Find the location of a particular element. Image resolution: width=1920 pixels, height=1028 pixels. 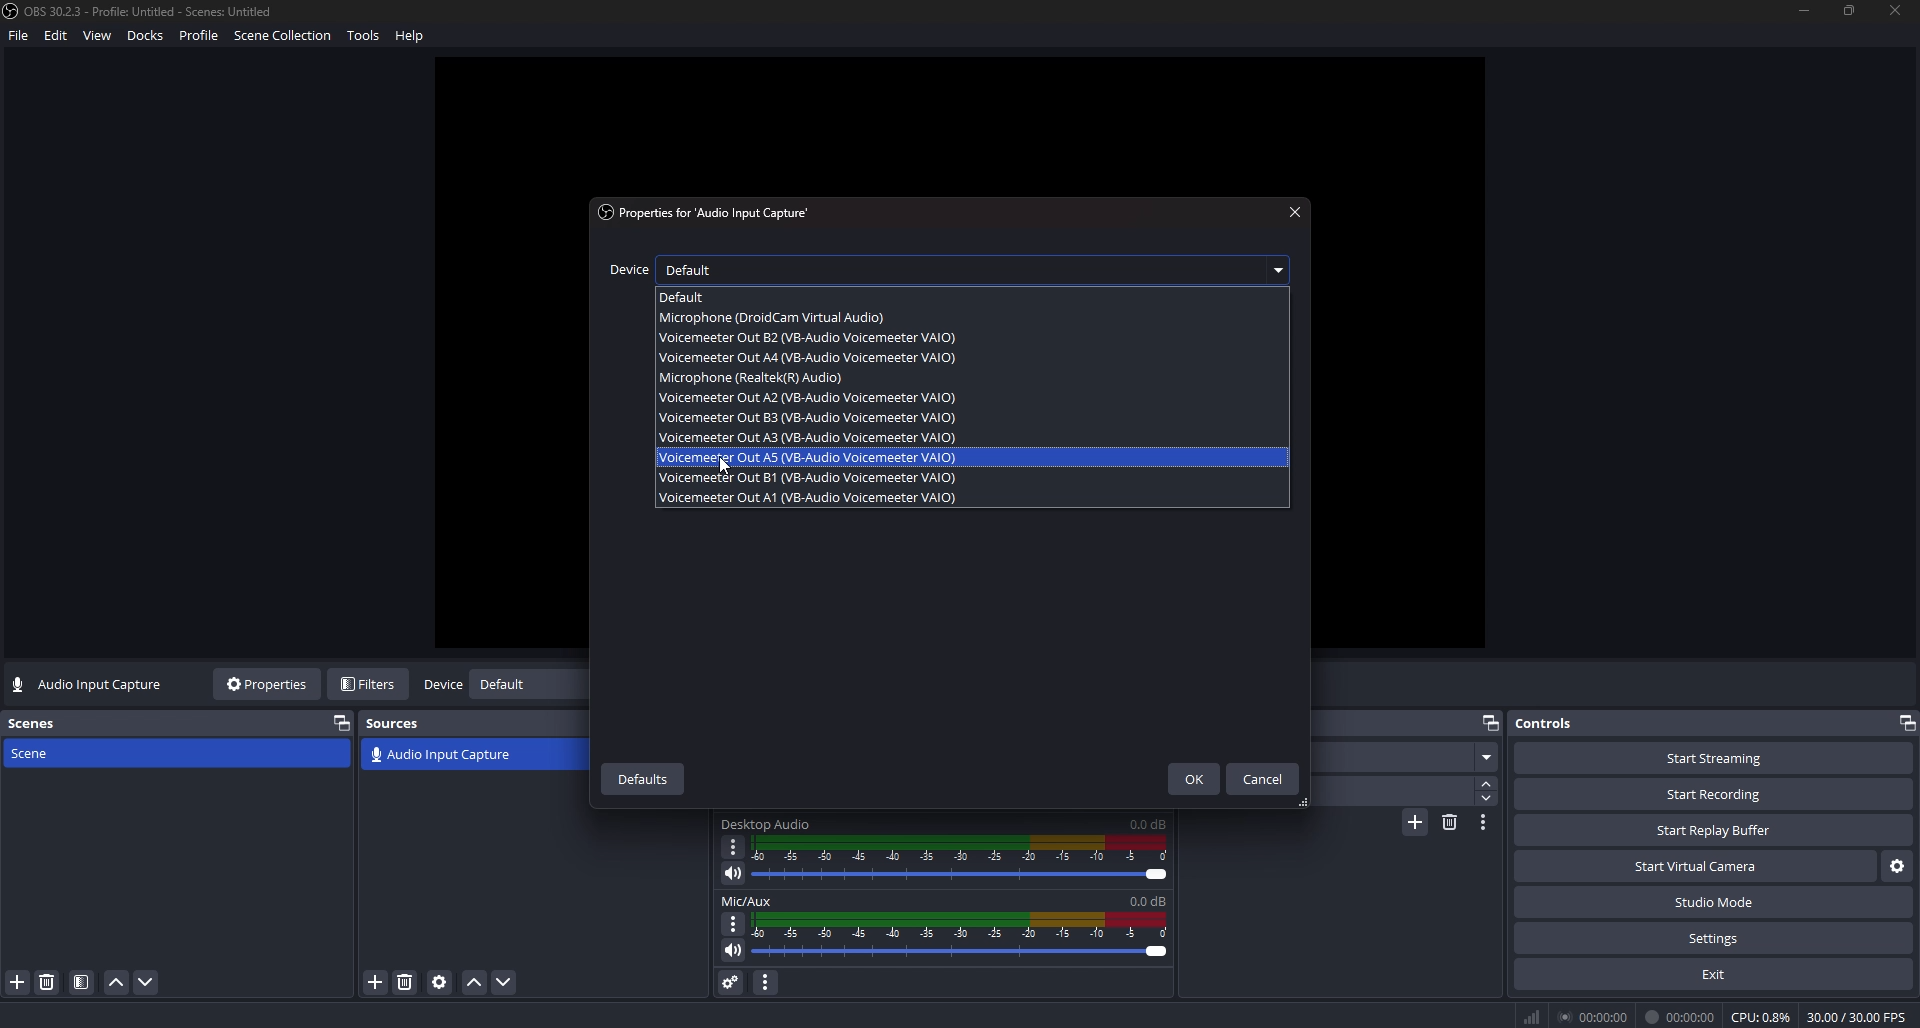

settings is located at coordinates (1713, 939).